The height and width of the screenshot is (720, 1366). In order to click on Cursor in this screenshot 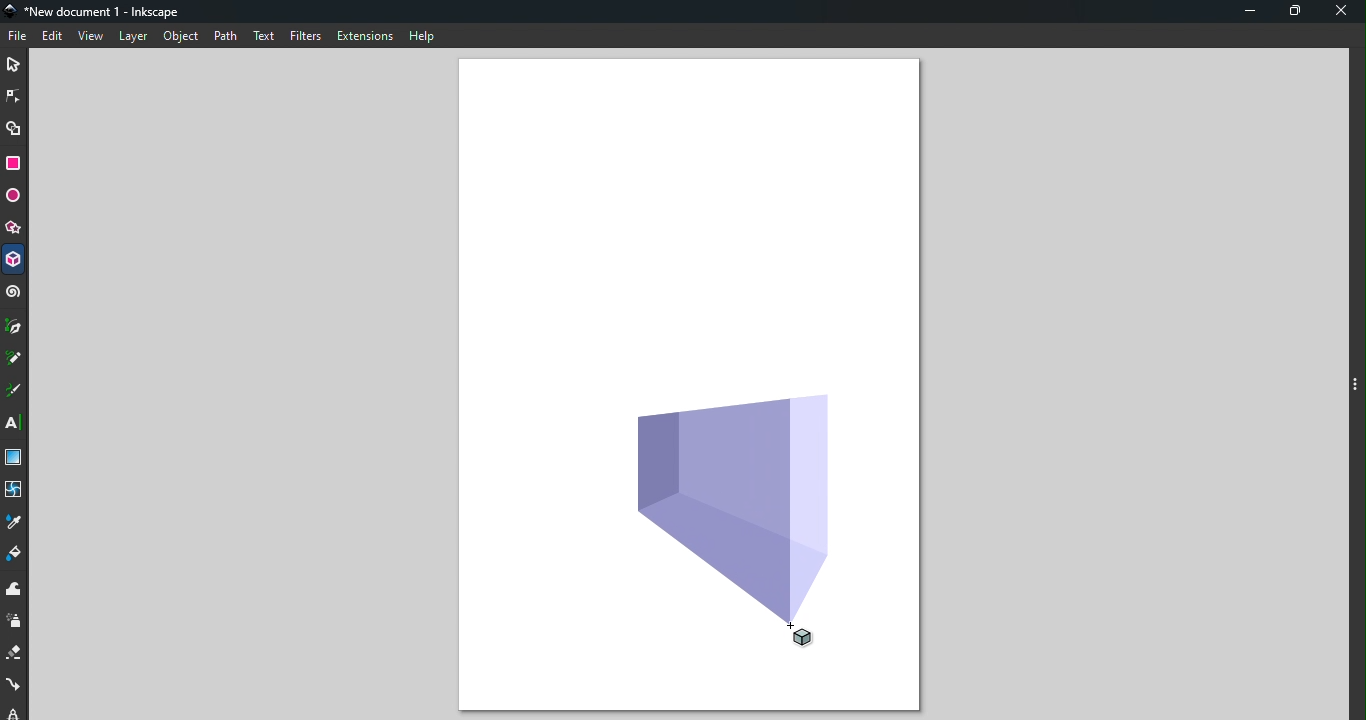, I will do `click(816, 636)`.